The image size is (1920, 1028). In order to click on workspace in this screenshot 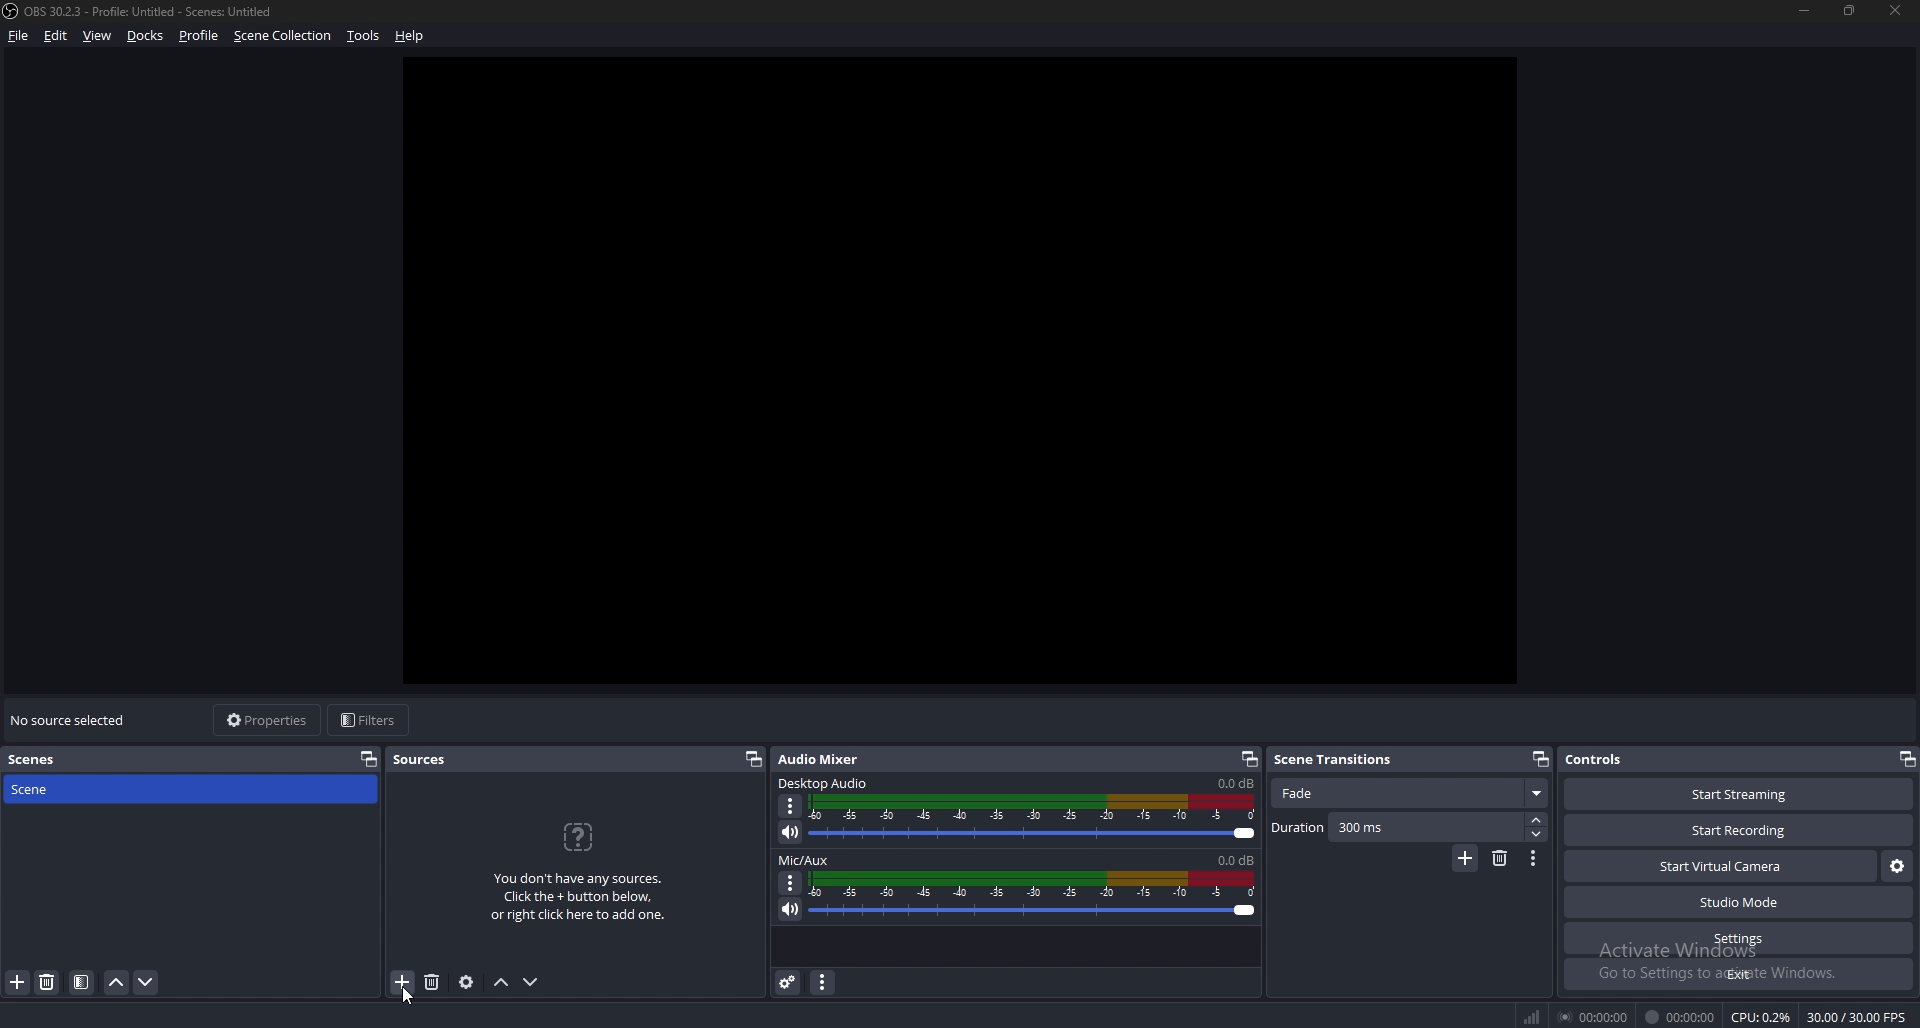, I will do `click(980, 371)`.